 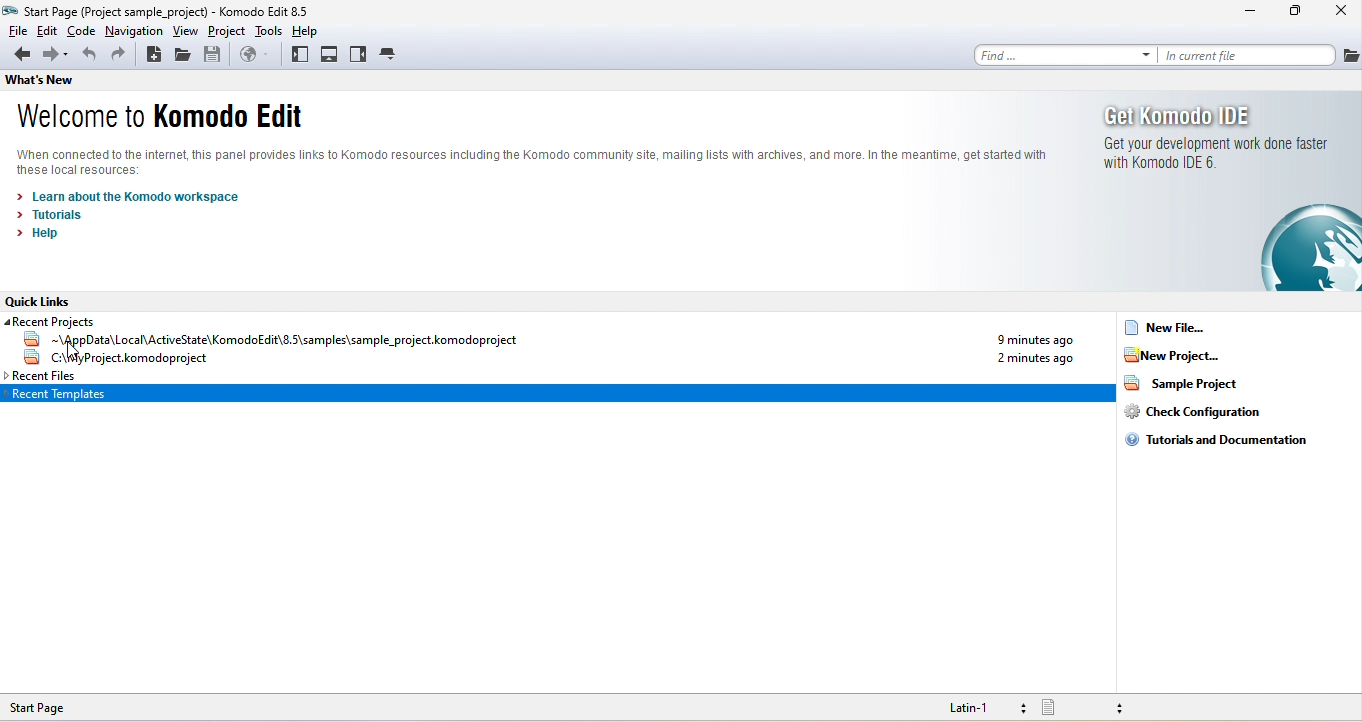 I want to click on get komodo ide , so click(x=1232, y=194).